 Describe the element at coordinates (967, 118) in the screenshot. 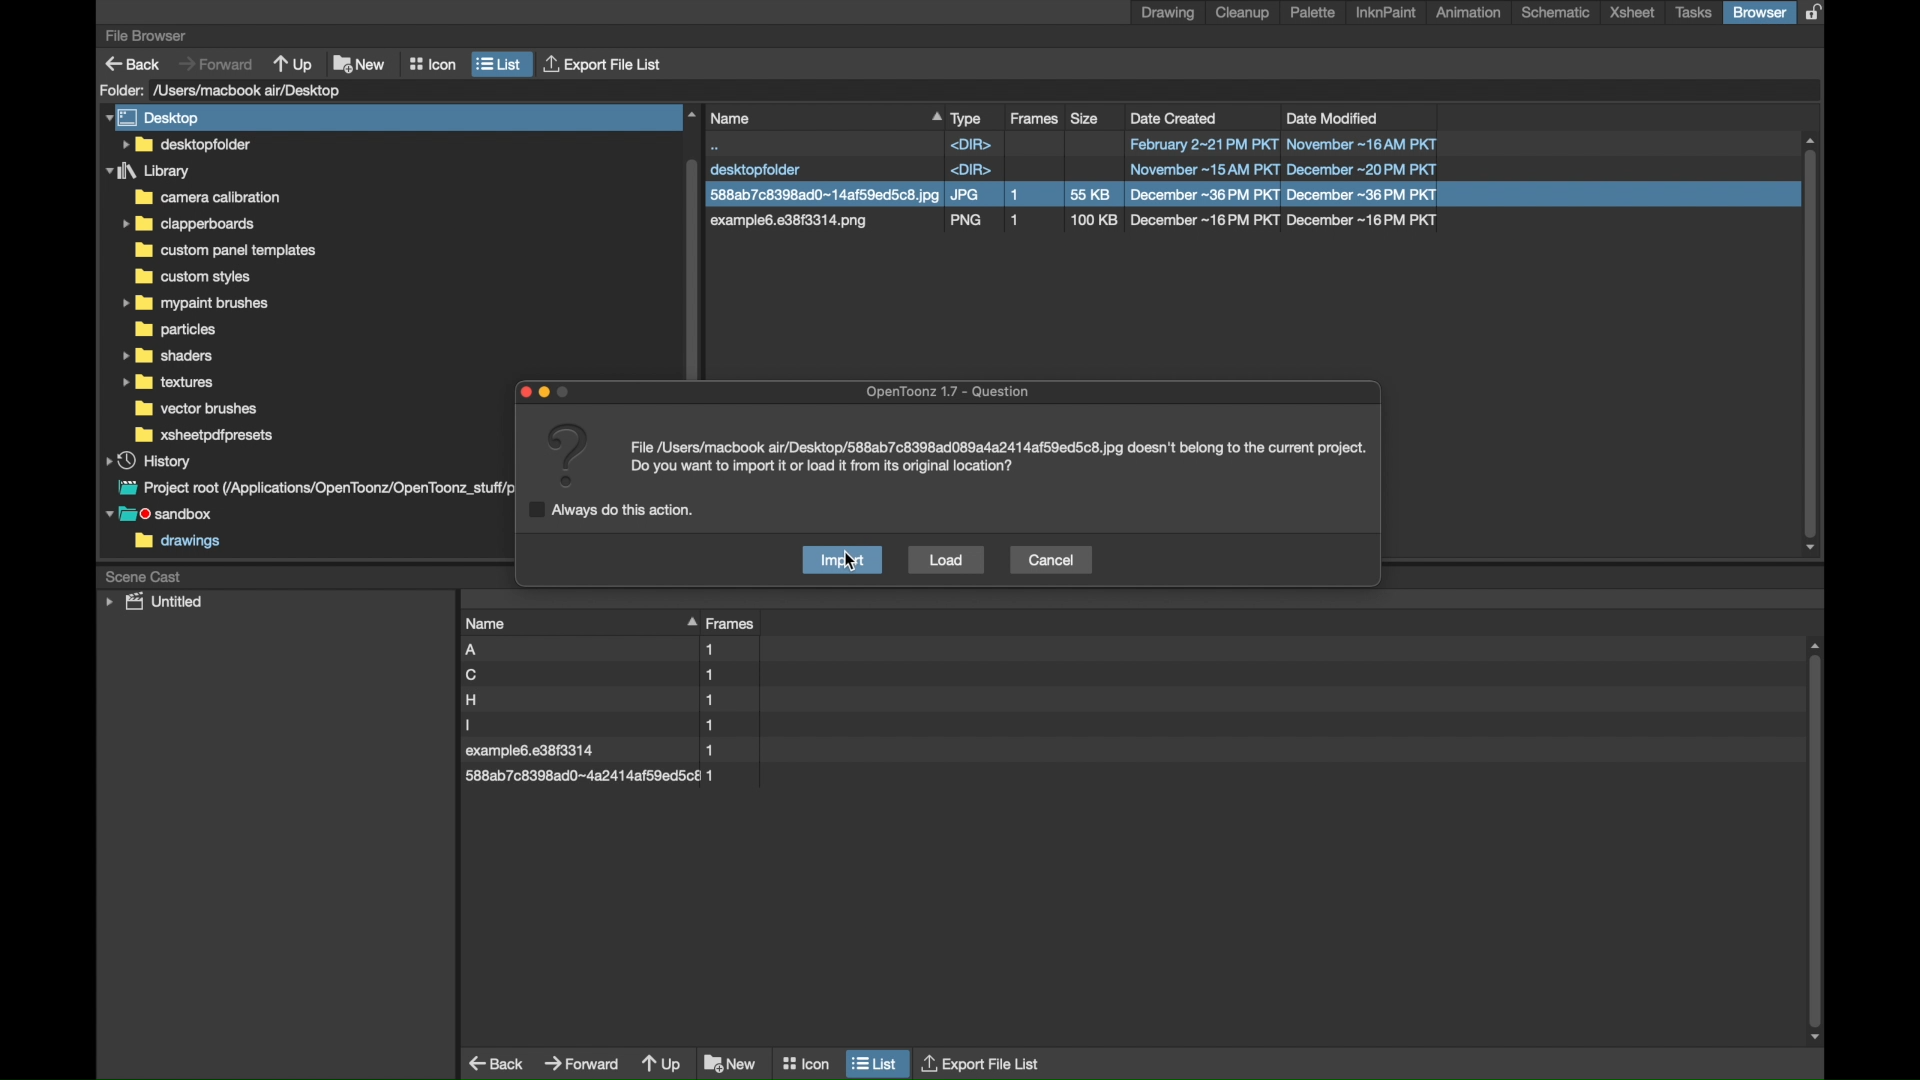

I see `type` at that location.